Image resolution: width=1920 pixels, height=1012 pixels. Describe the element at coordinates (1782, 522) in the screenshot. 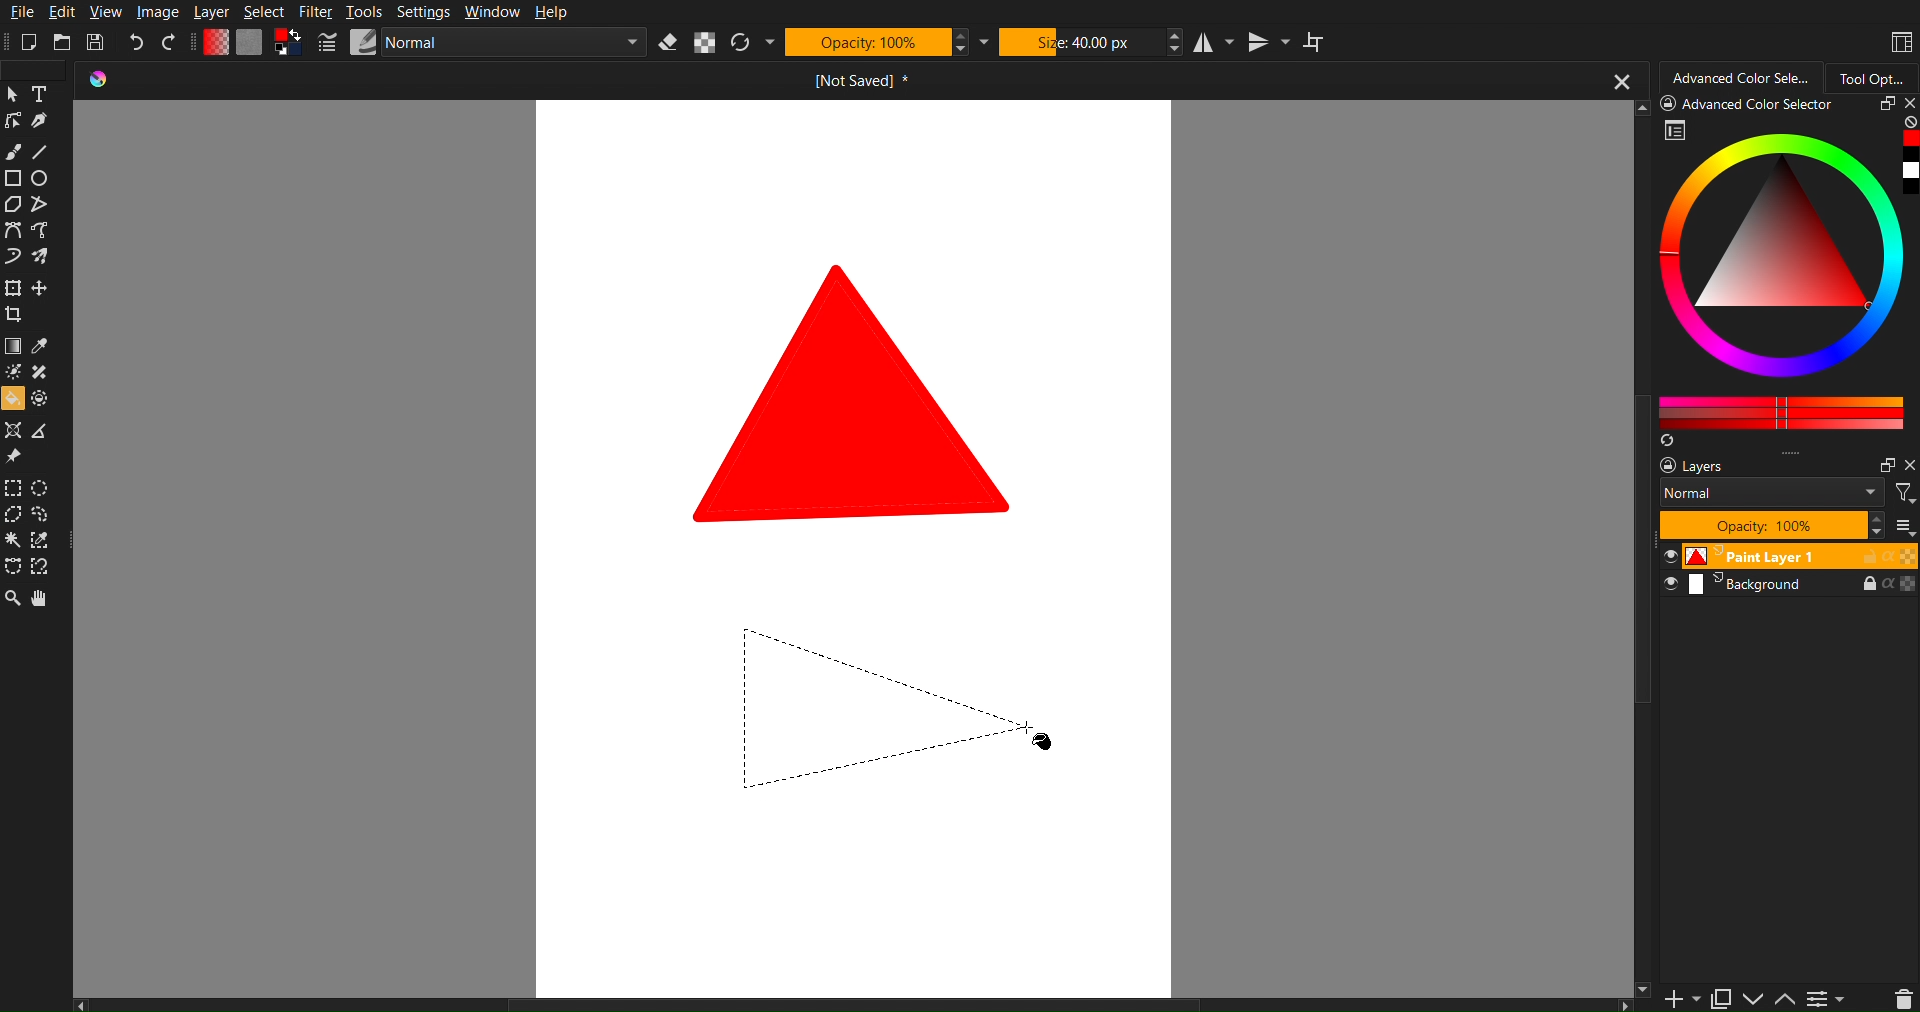

I see `Layers` at that location.